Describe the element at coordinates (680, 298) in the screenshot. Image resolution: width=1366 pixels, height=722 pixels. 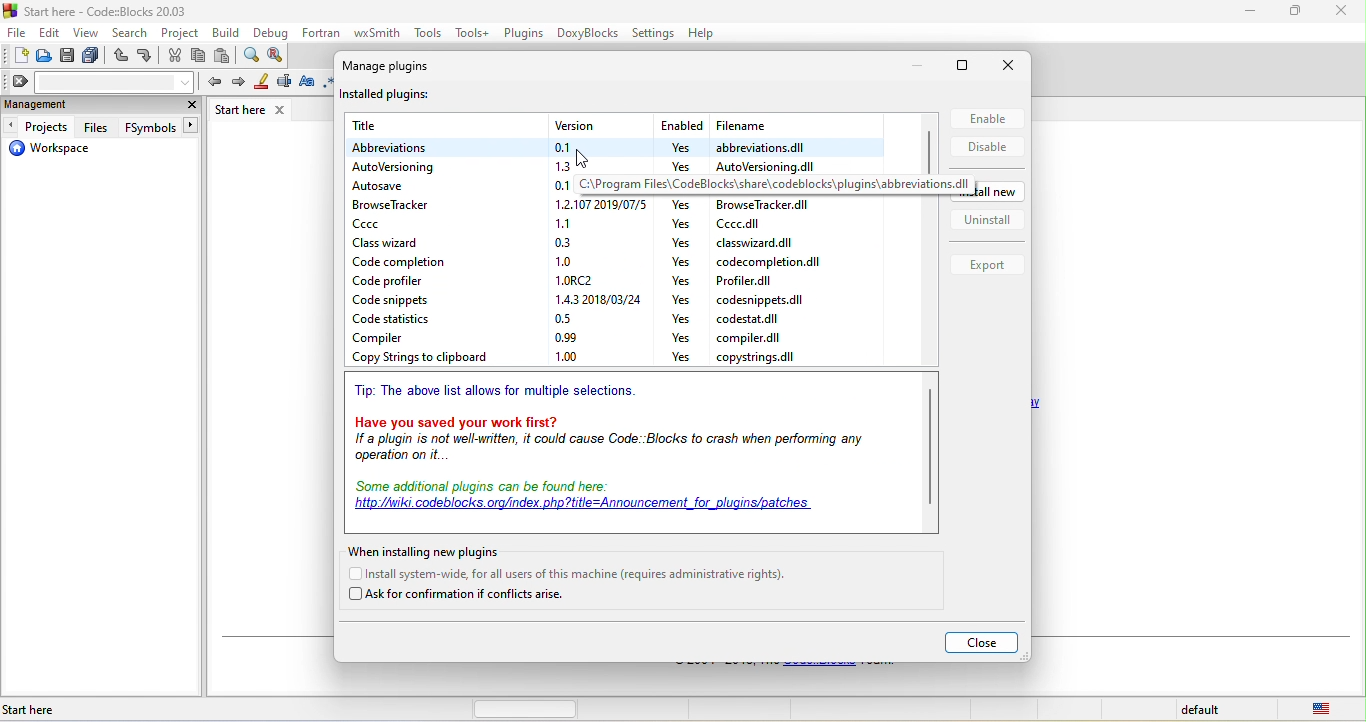
I see `yes` at that location.